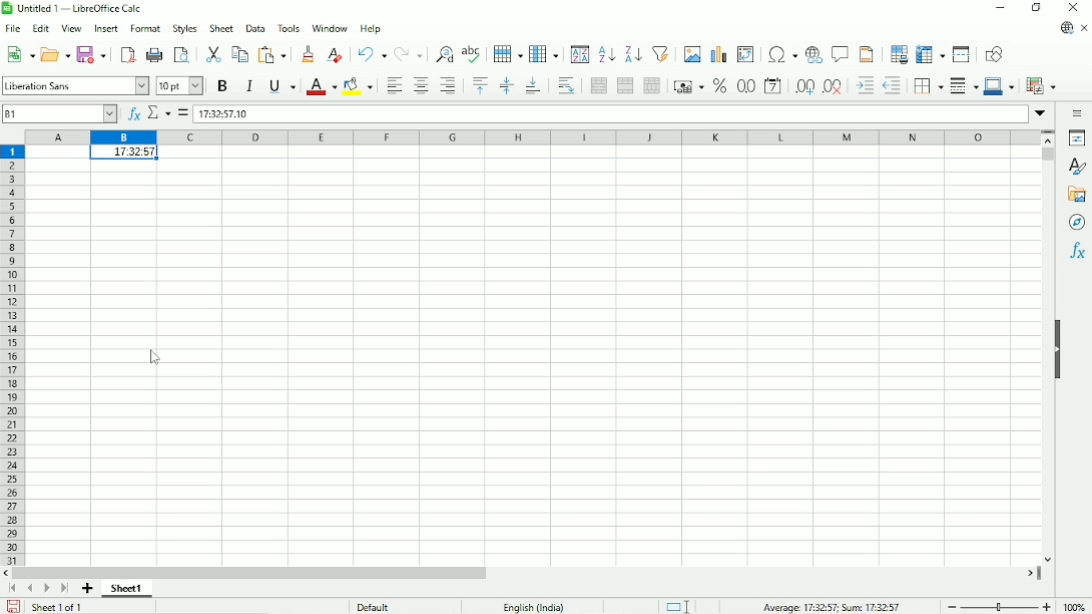 This screenshot has height=614, width=1092. What do you see at coordinates (813, 53) in the screenshot?
I see `Insert hyperlink` at bounding box center [813, 53].